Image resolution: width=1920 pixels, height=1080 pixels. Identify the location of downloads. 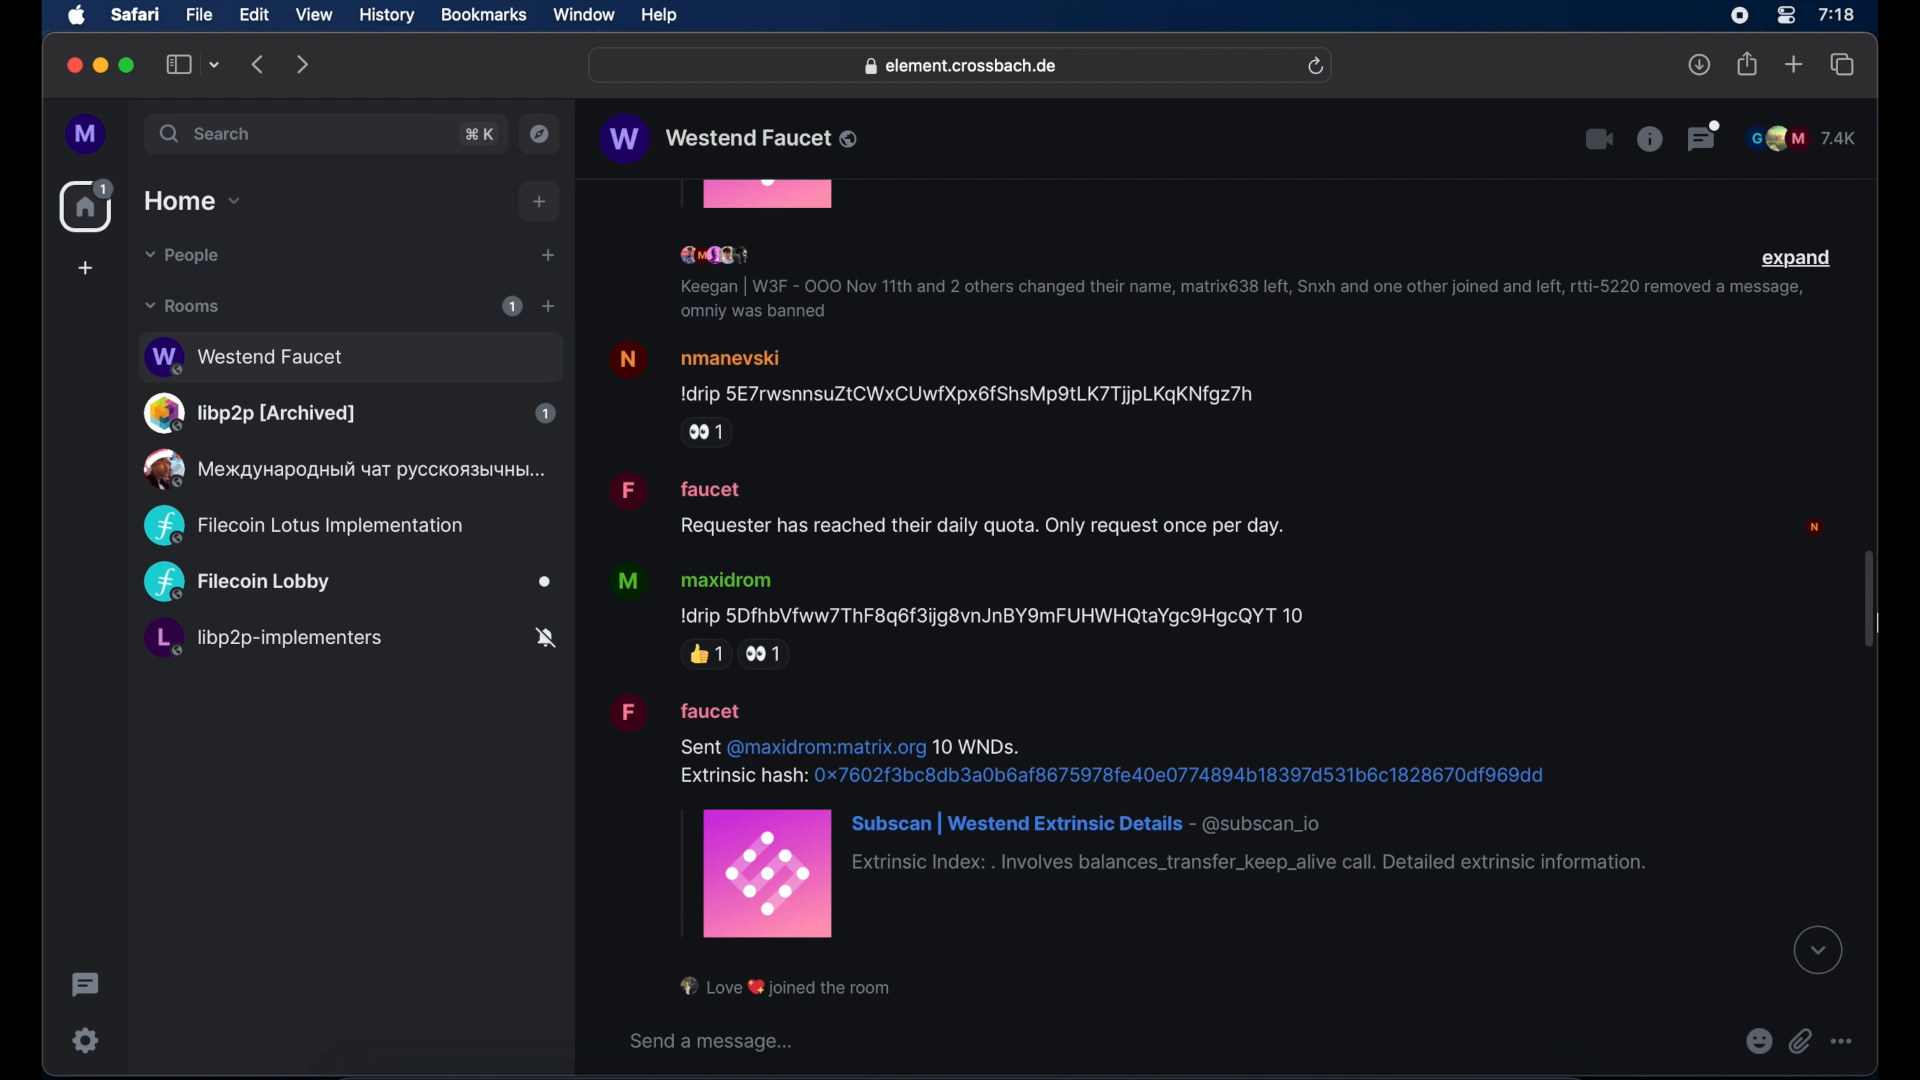
(1700, 64).